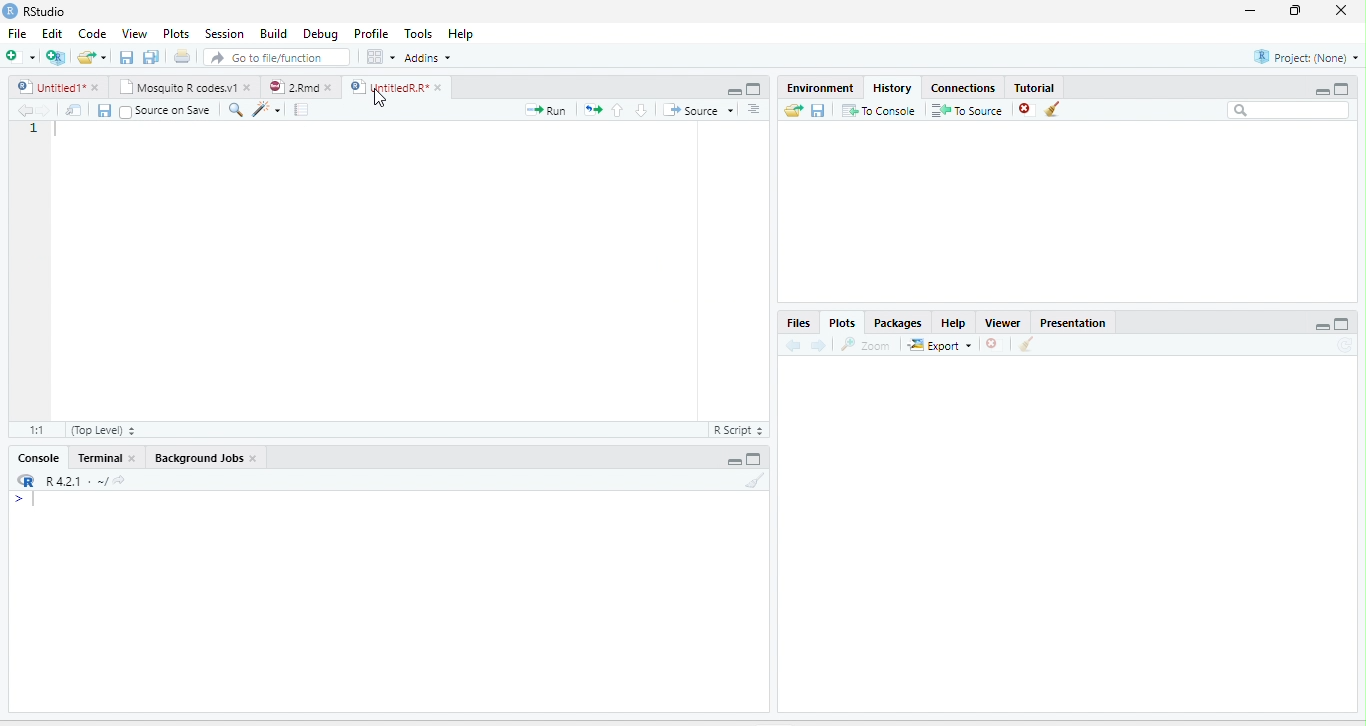 Image resolution: width=1366 pixels, height=726 pixels. I want to click on cursor, so click(381, 99).